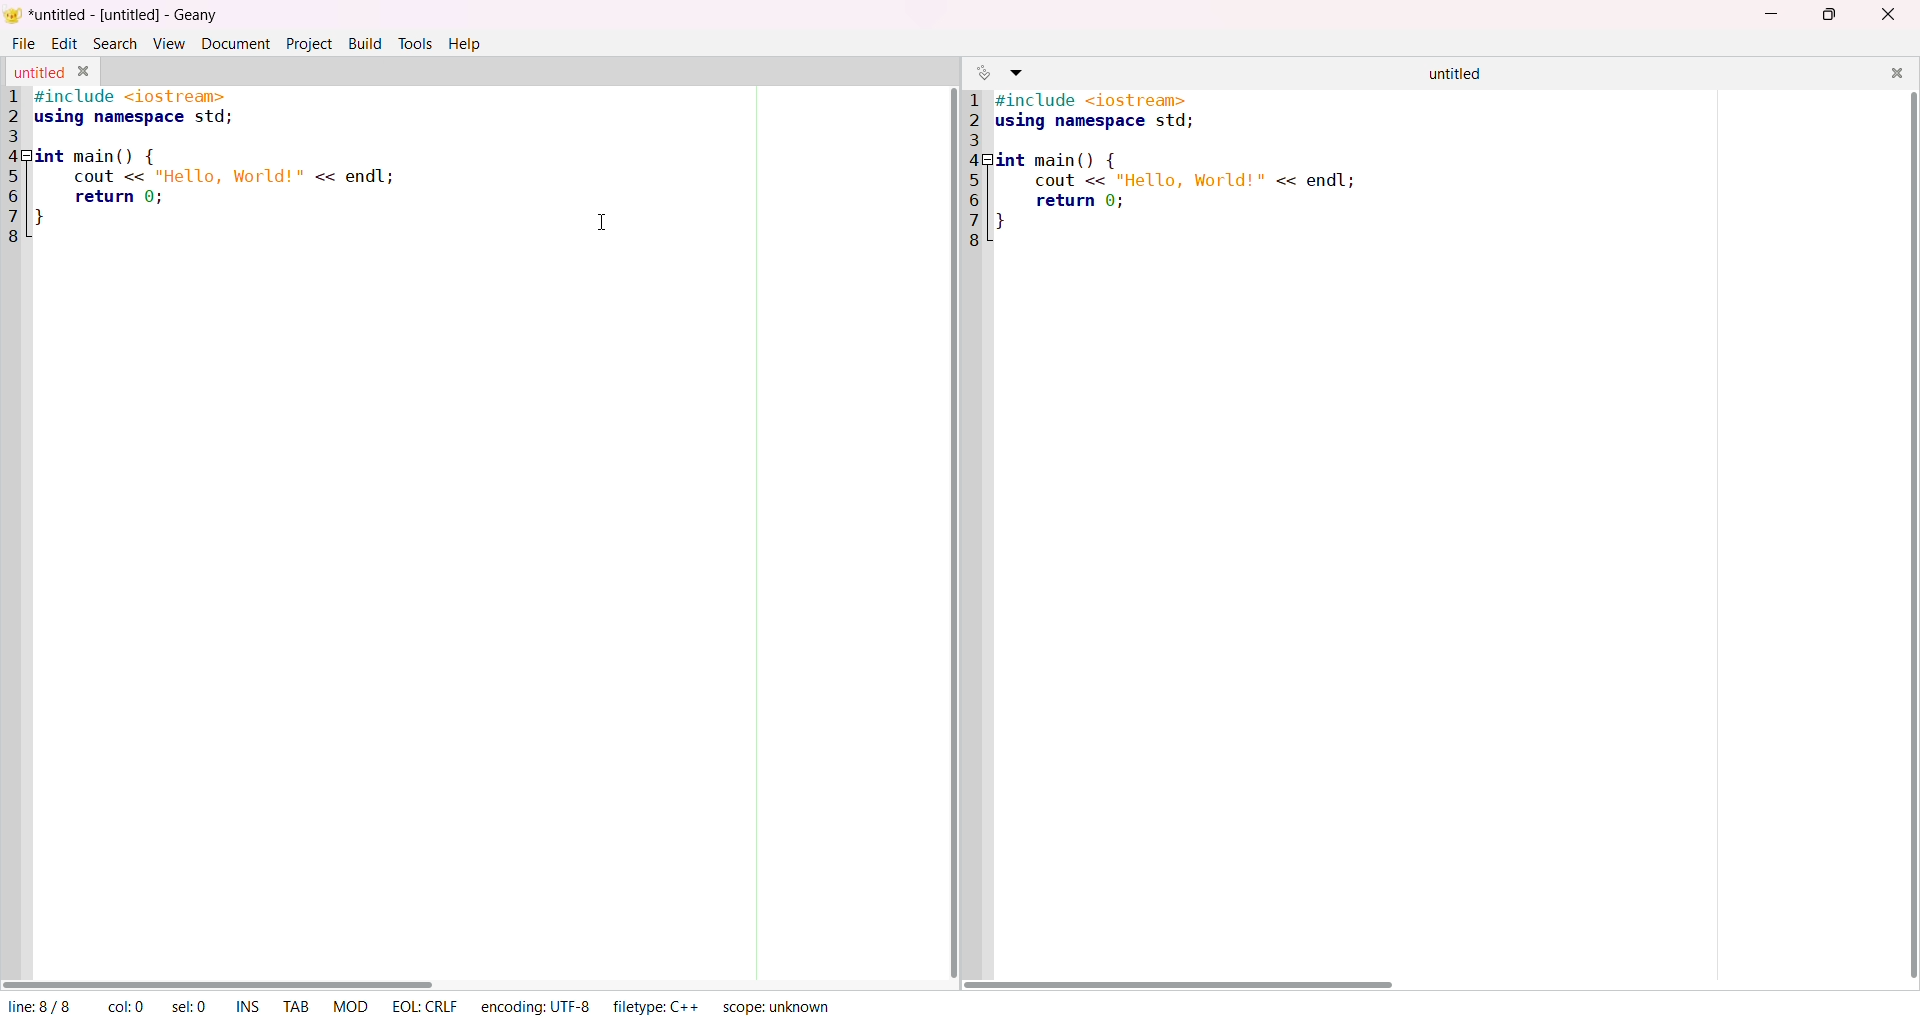  What do you see at coordinates (85, 72) in the screenshot?
I see `close tab` at bounding box center [85, 72].